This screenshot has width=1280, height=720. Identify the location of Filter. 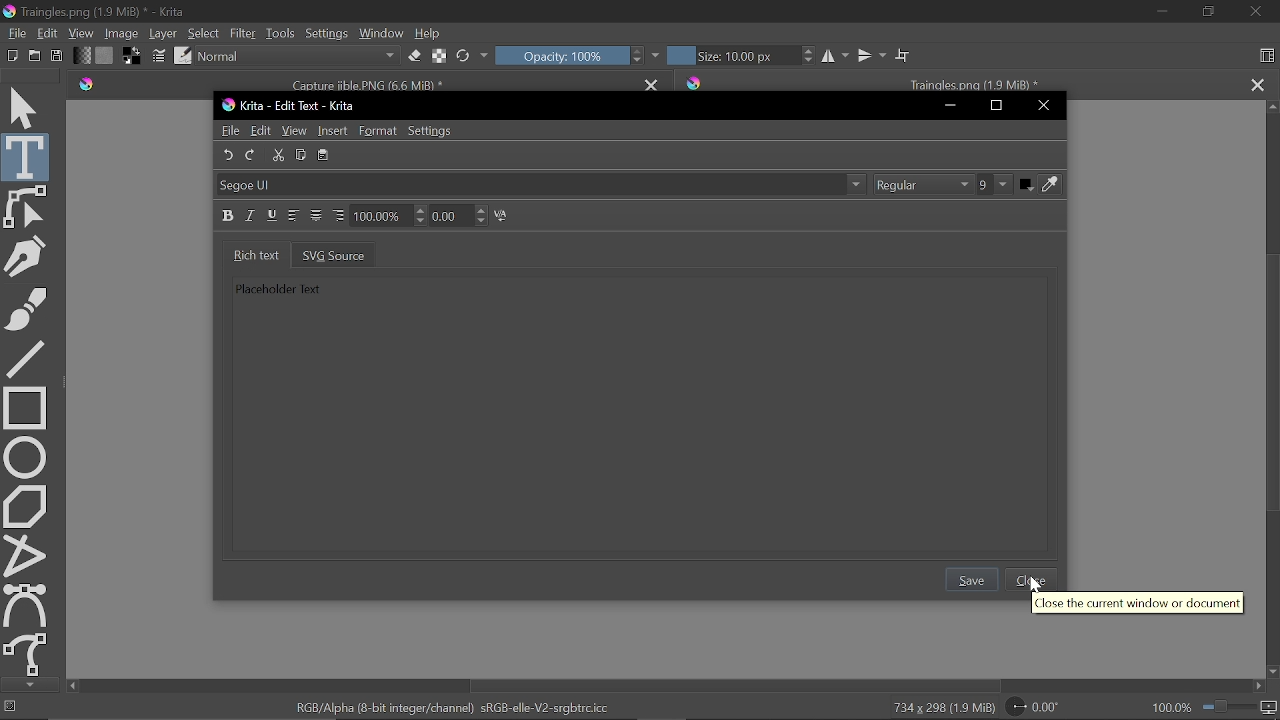
(243, 34).